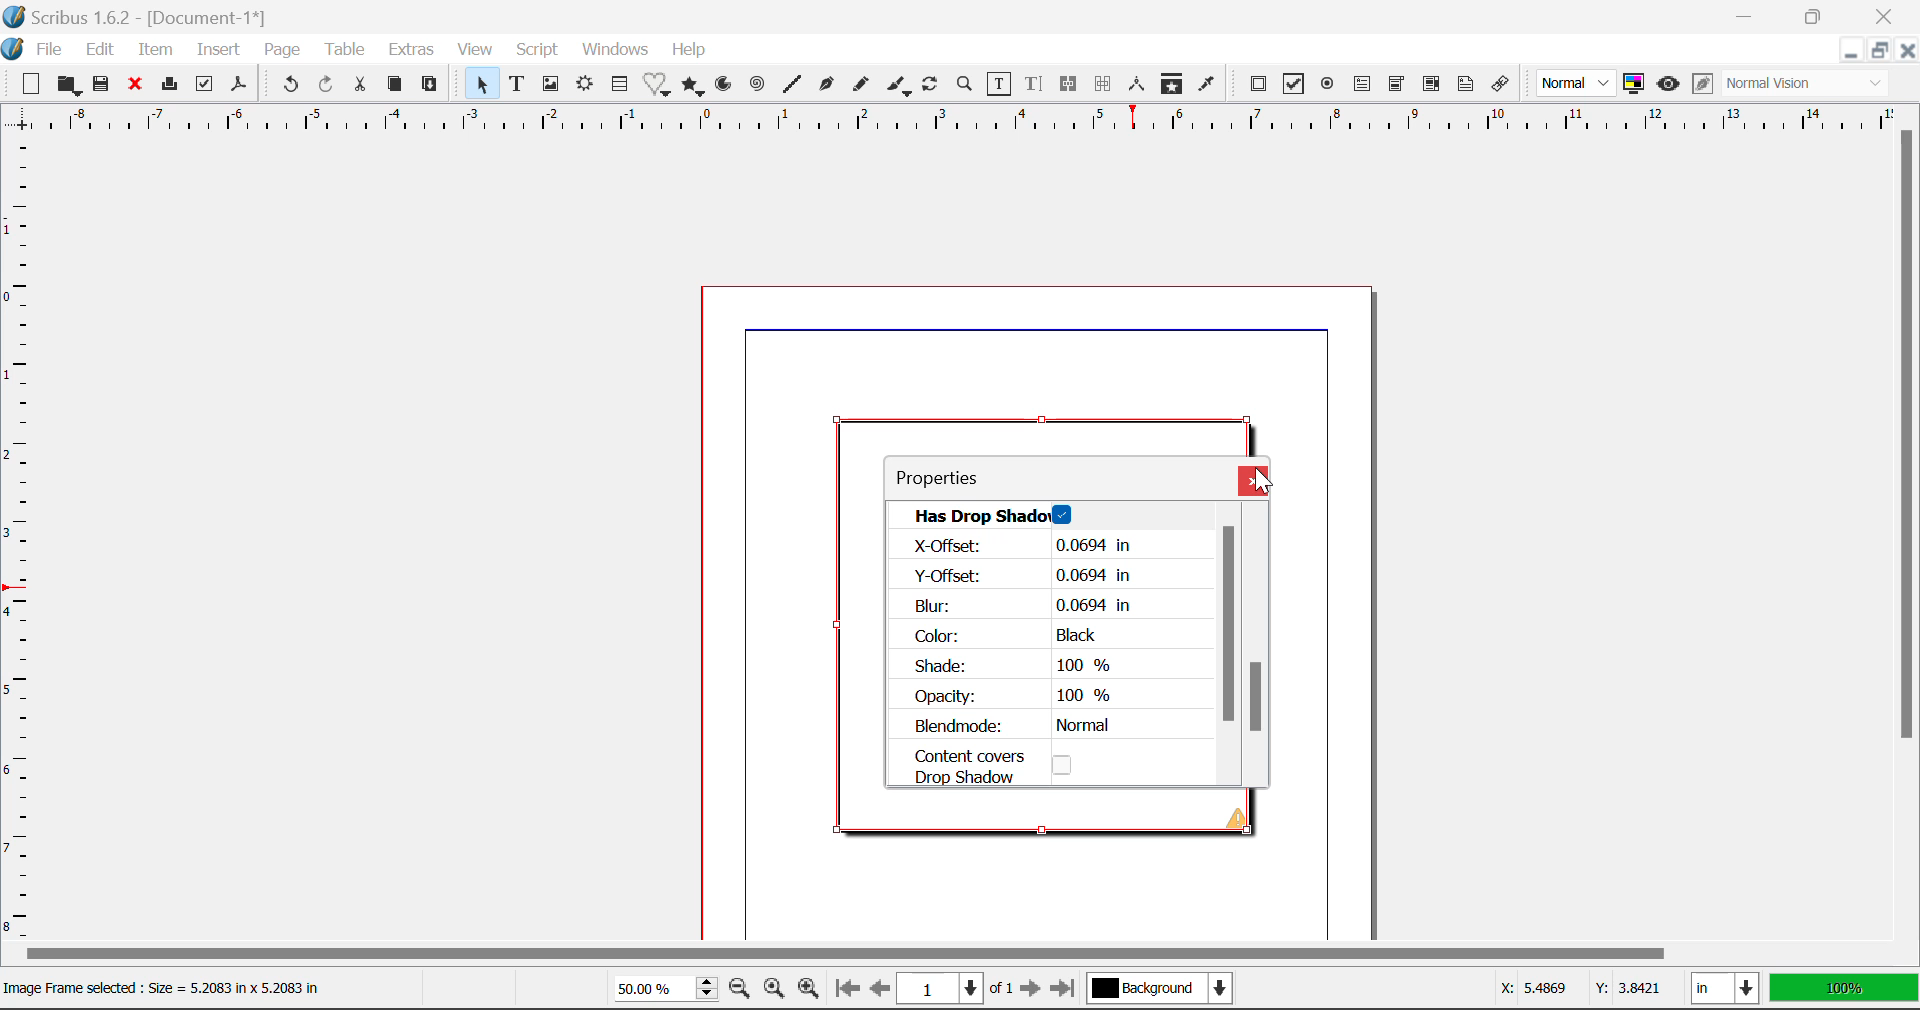  What do you see at coordinates (100, 52) in the screenshot?
I see `Edit` at bounding box center [100, 52].